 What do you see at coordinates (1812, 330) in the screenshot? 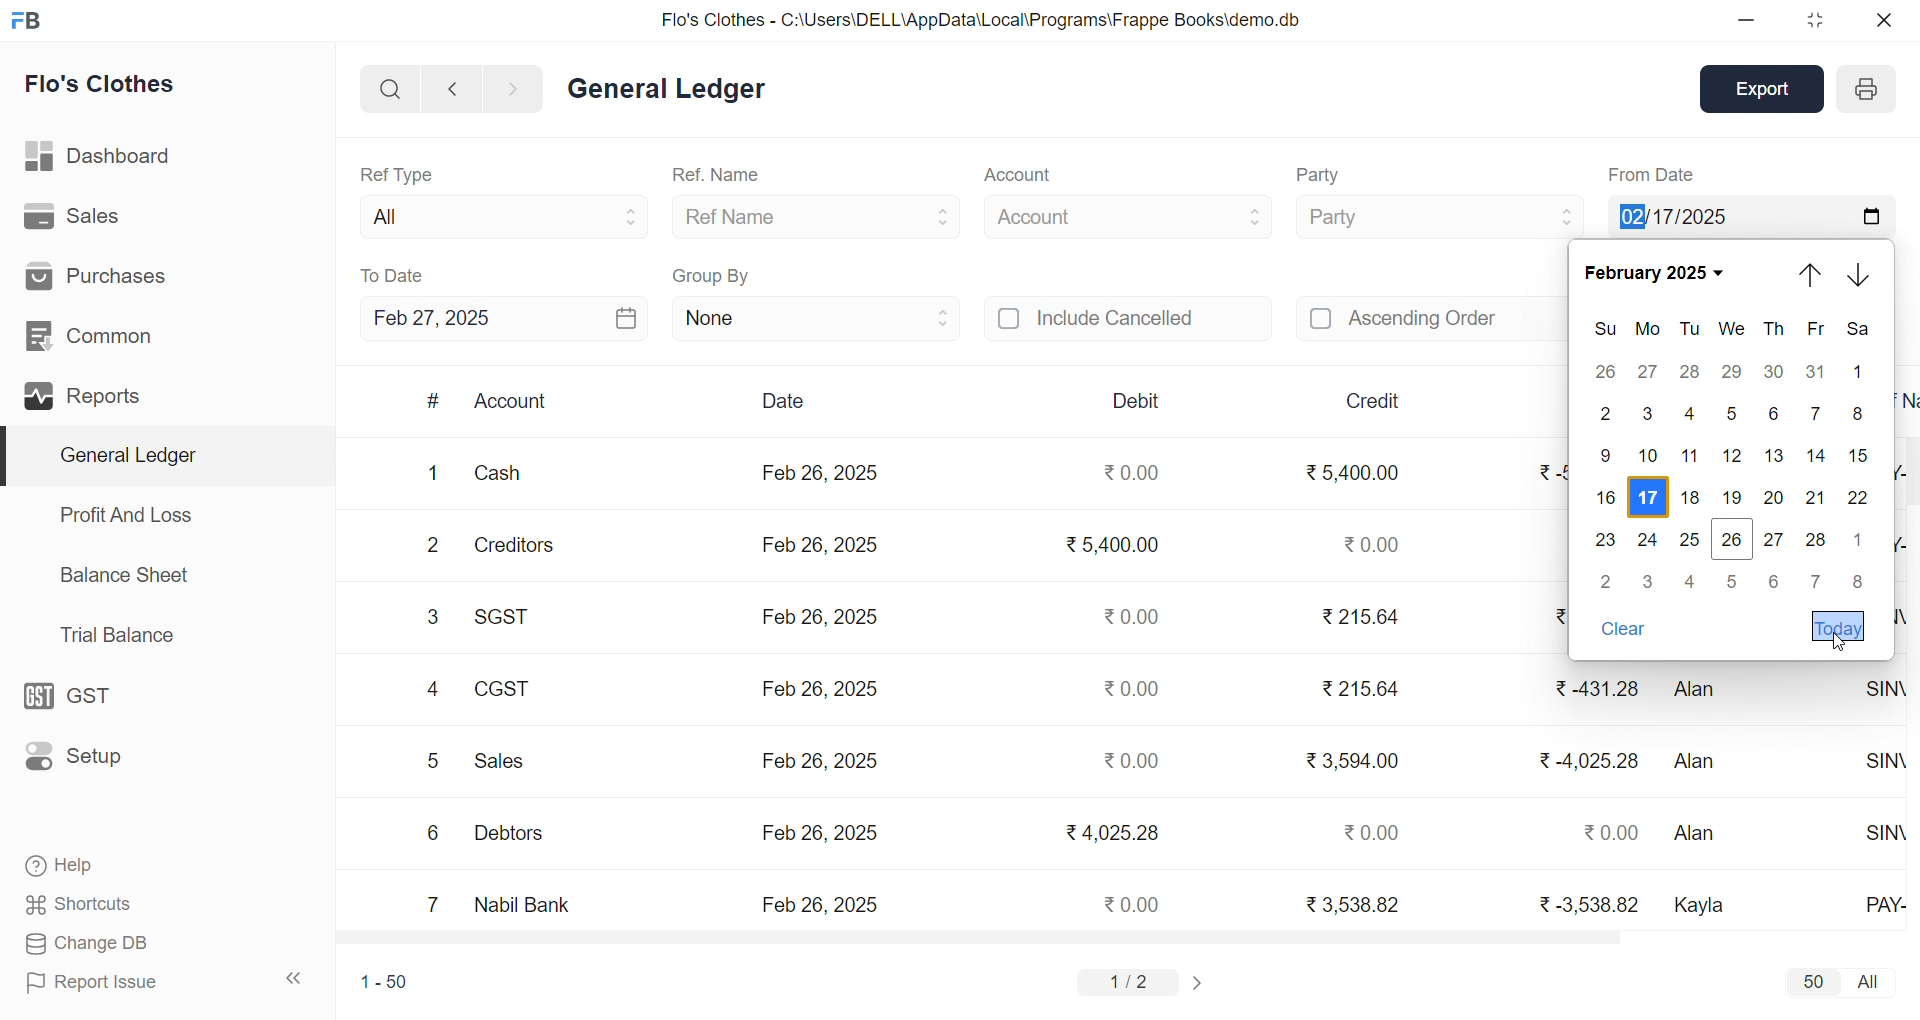
I see `Fr` at bounding box center [1812, 330].